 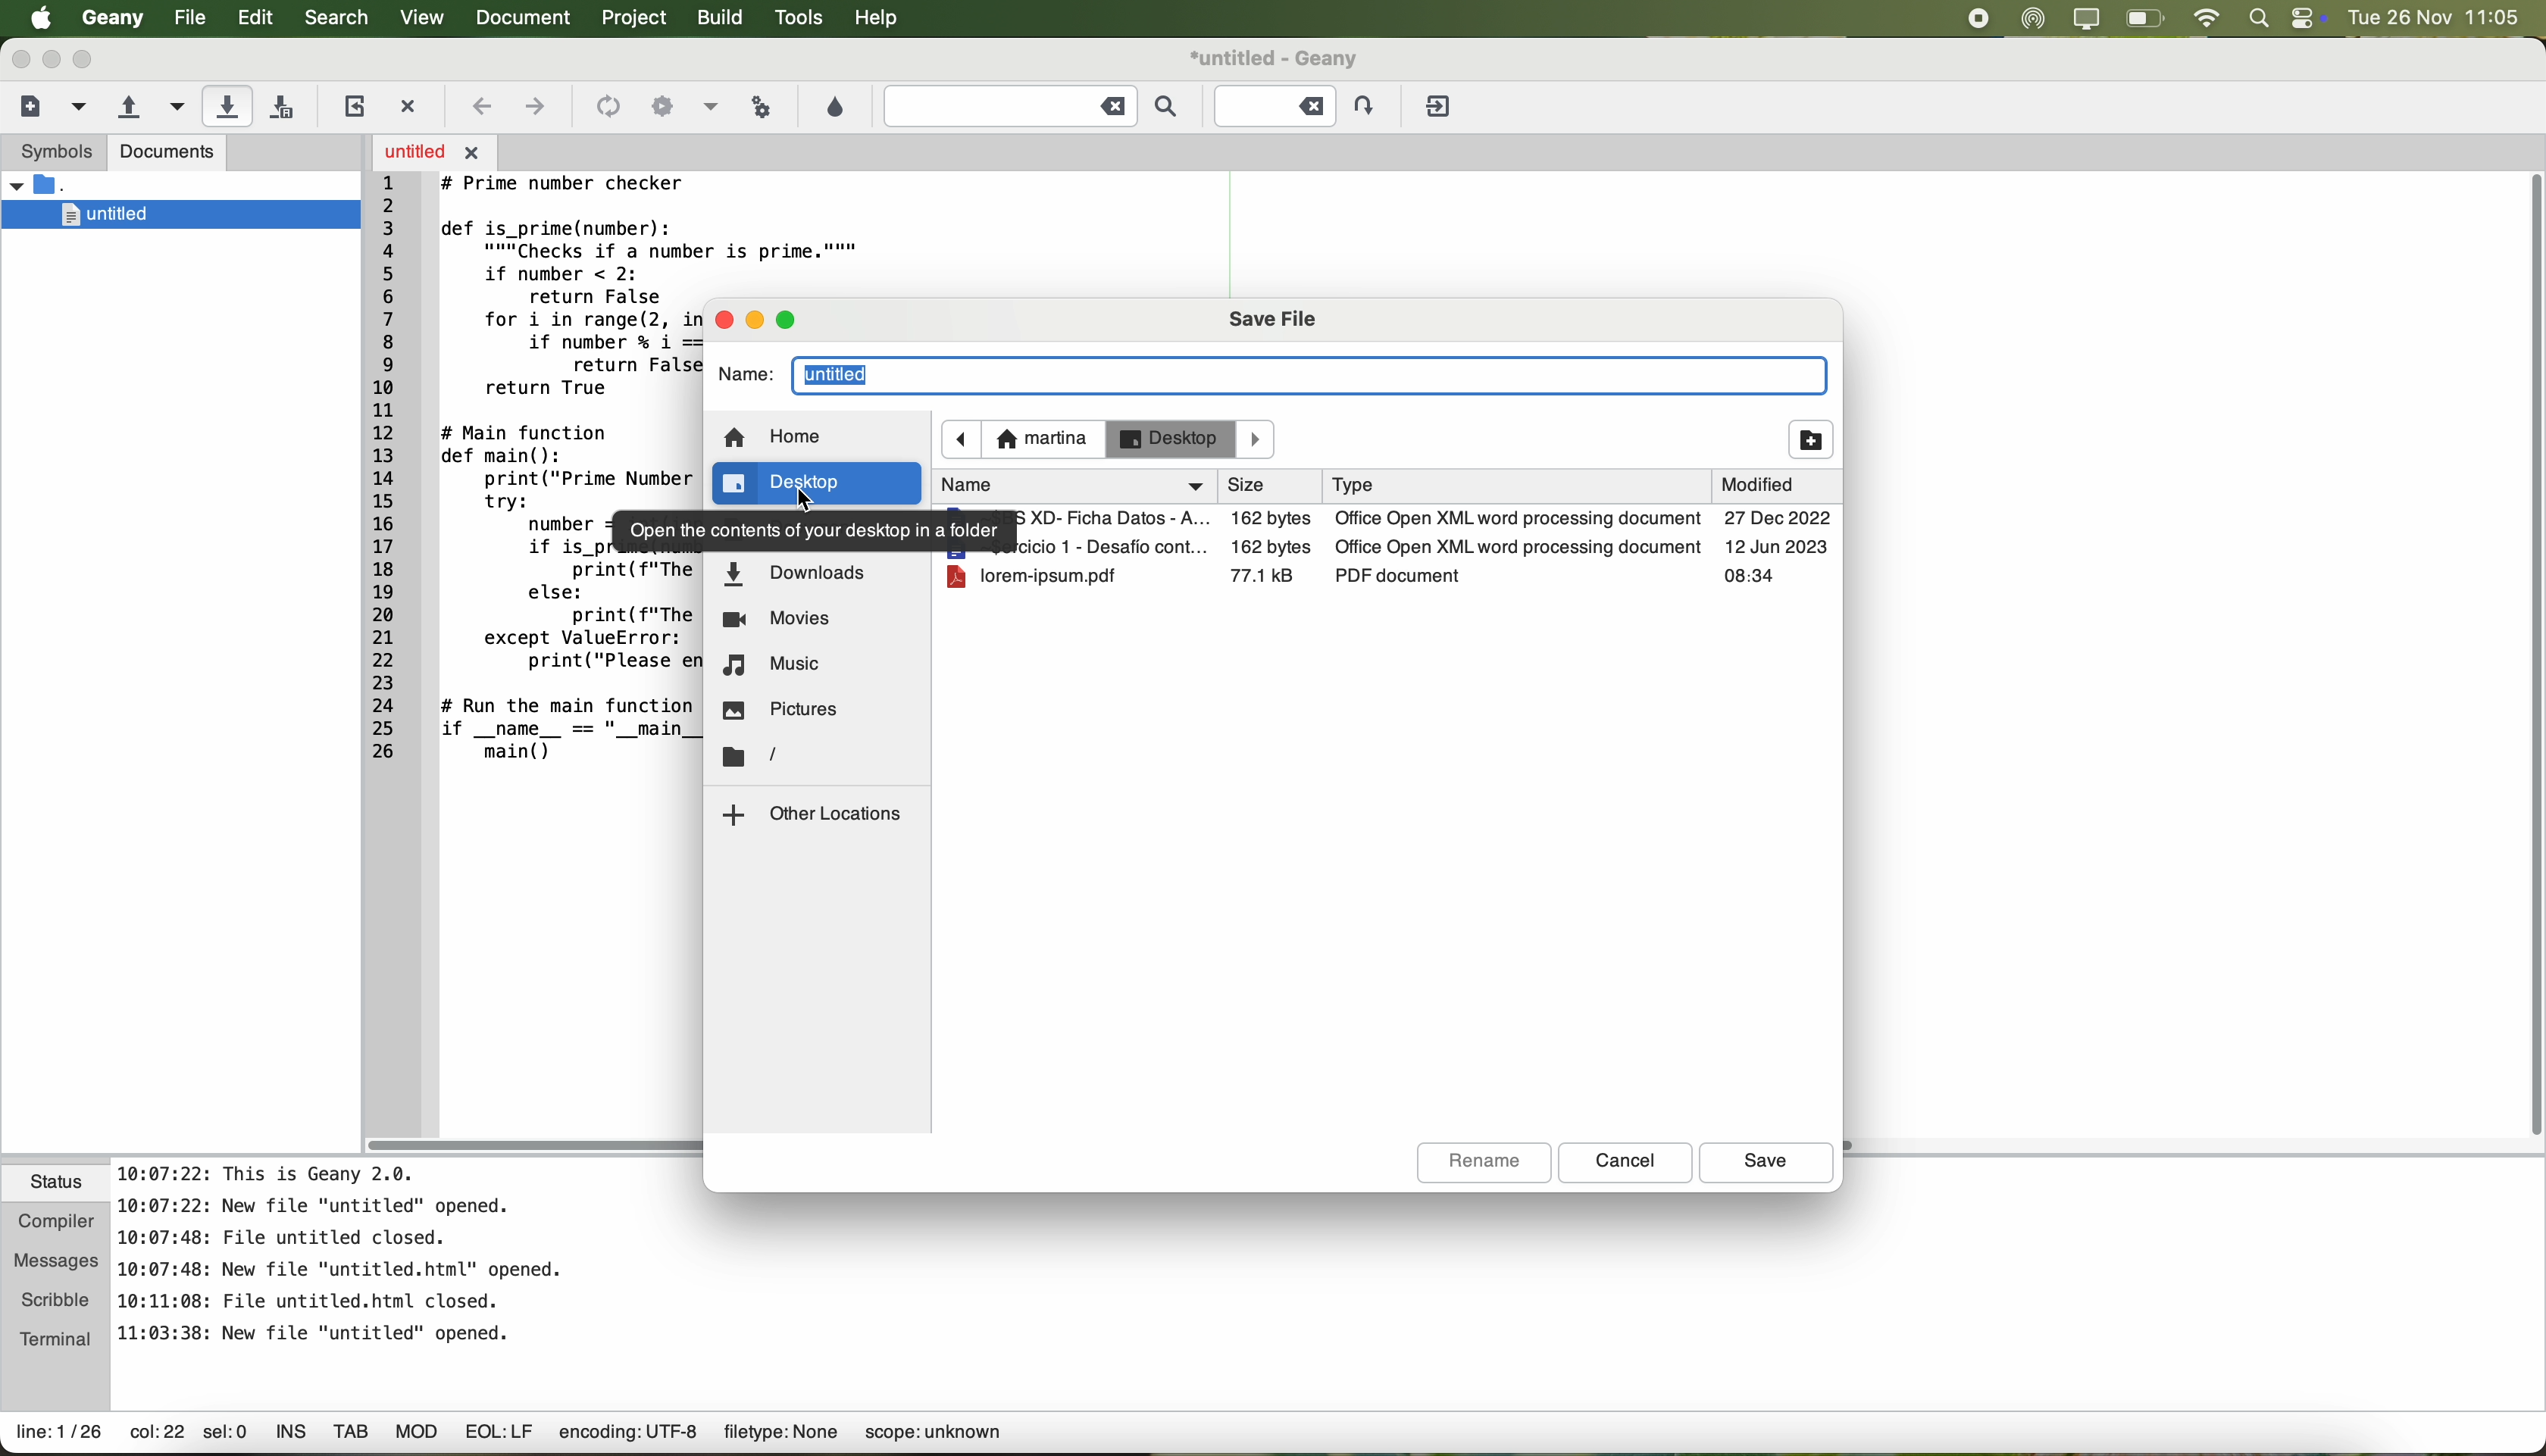 What do you see at coordinates (1484, 1164) in the screenshot?
I see `rename button` at bounding box center [1484, 1164].